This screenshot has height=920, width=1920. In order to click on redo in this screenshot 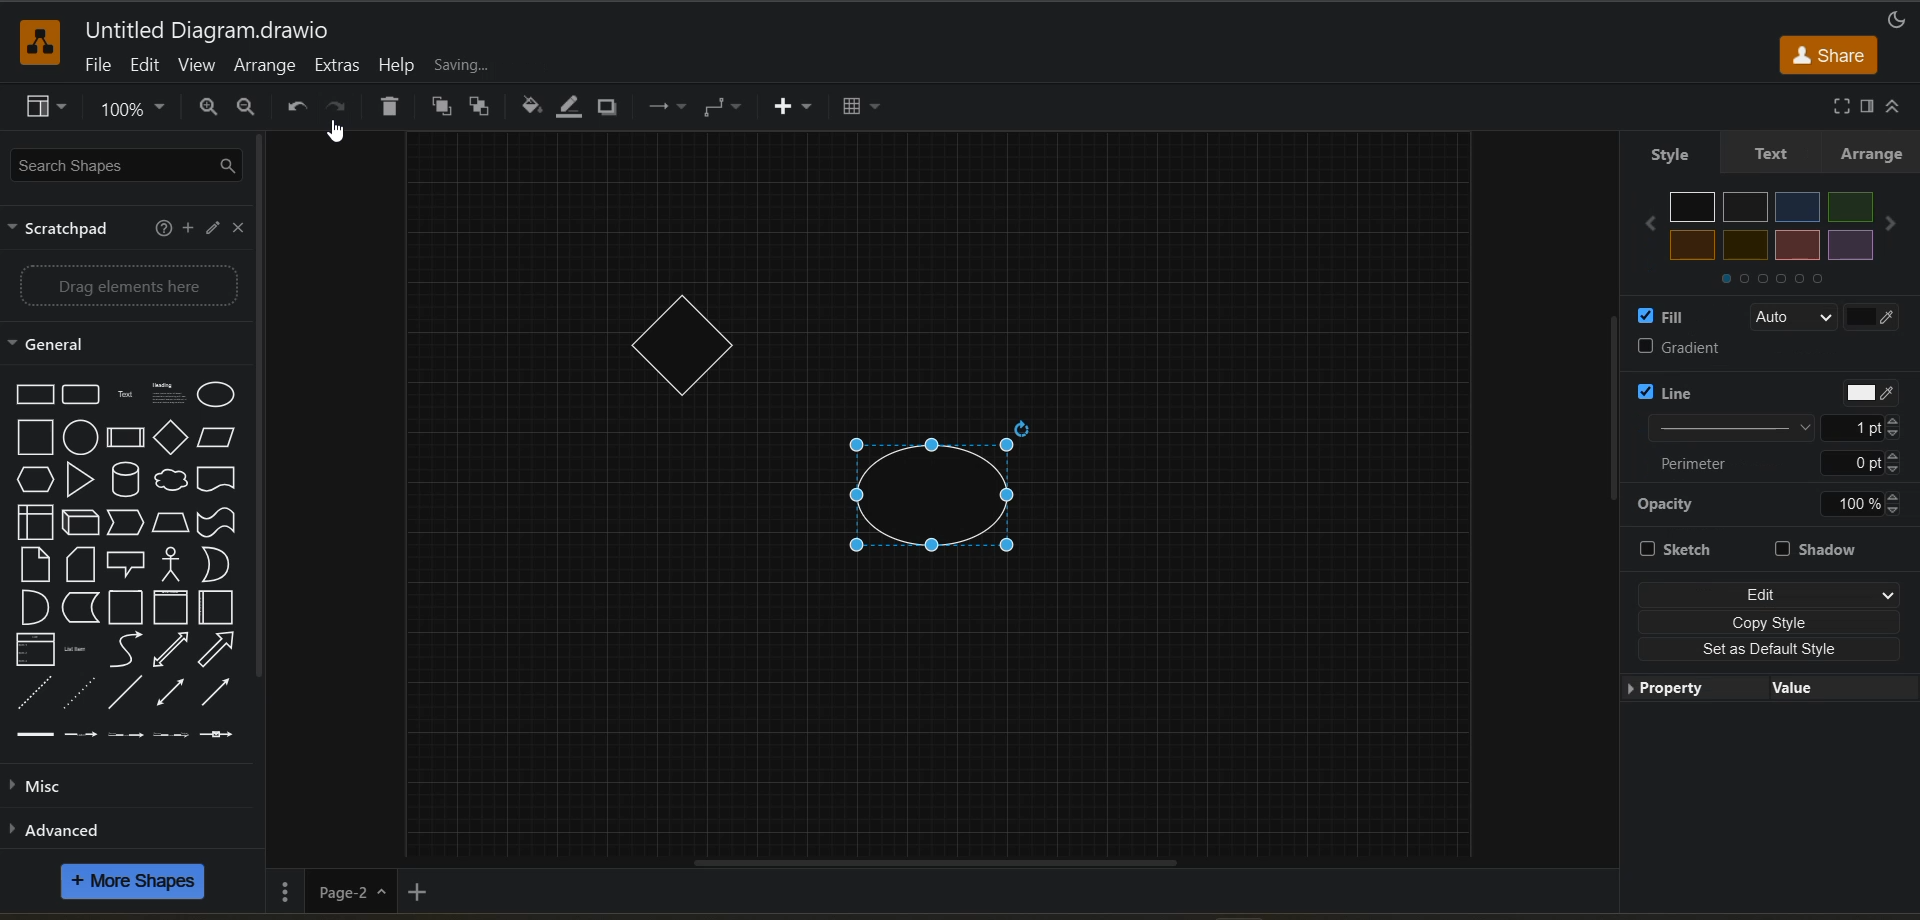, I will do `click(339, 107)`.